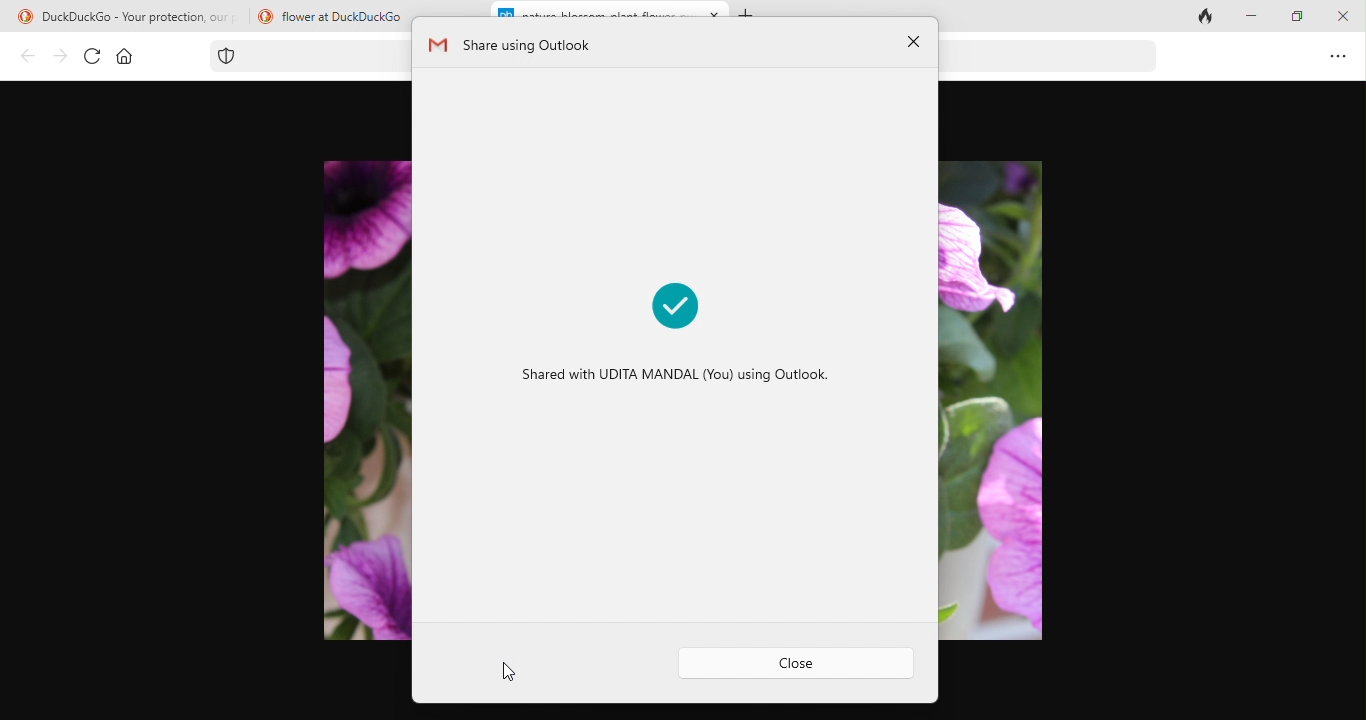 This screenshot has width=1366, height=720. Describe the element at coordinates (1338, 15) in the screenshot. I see `close` at that location.